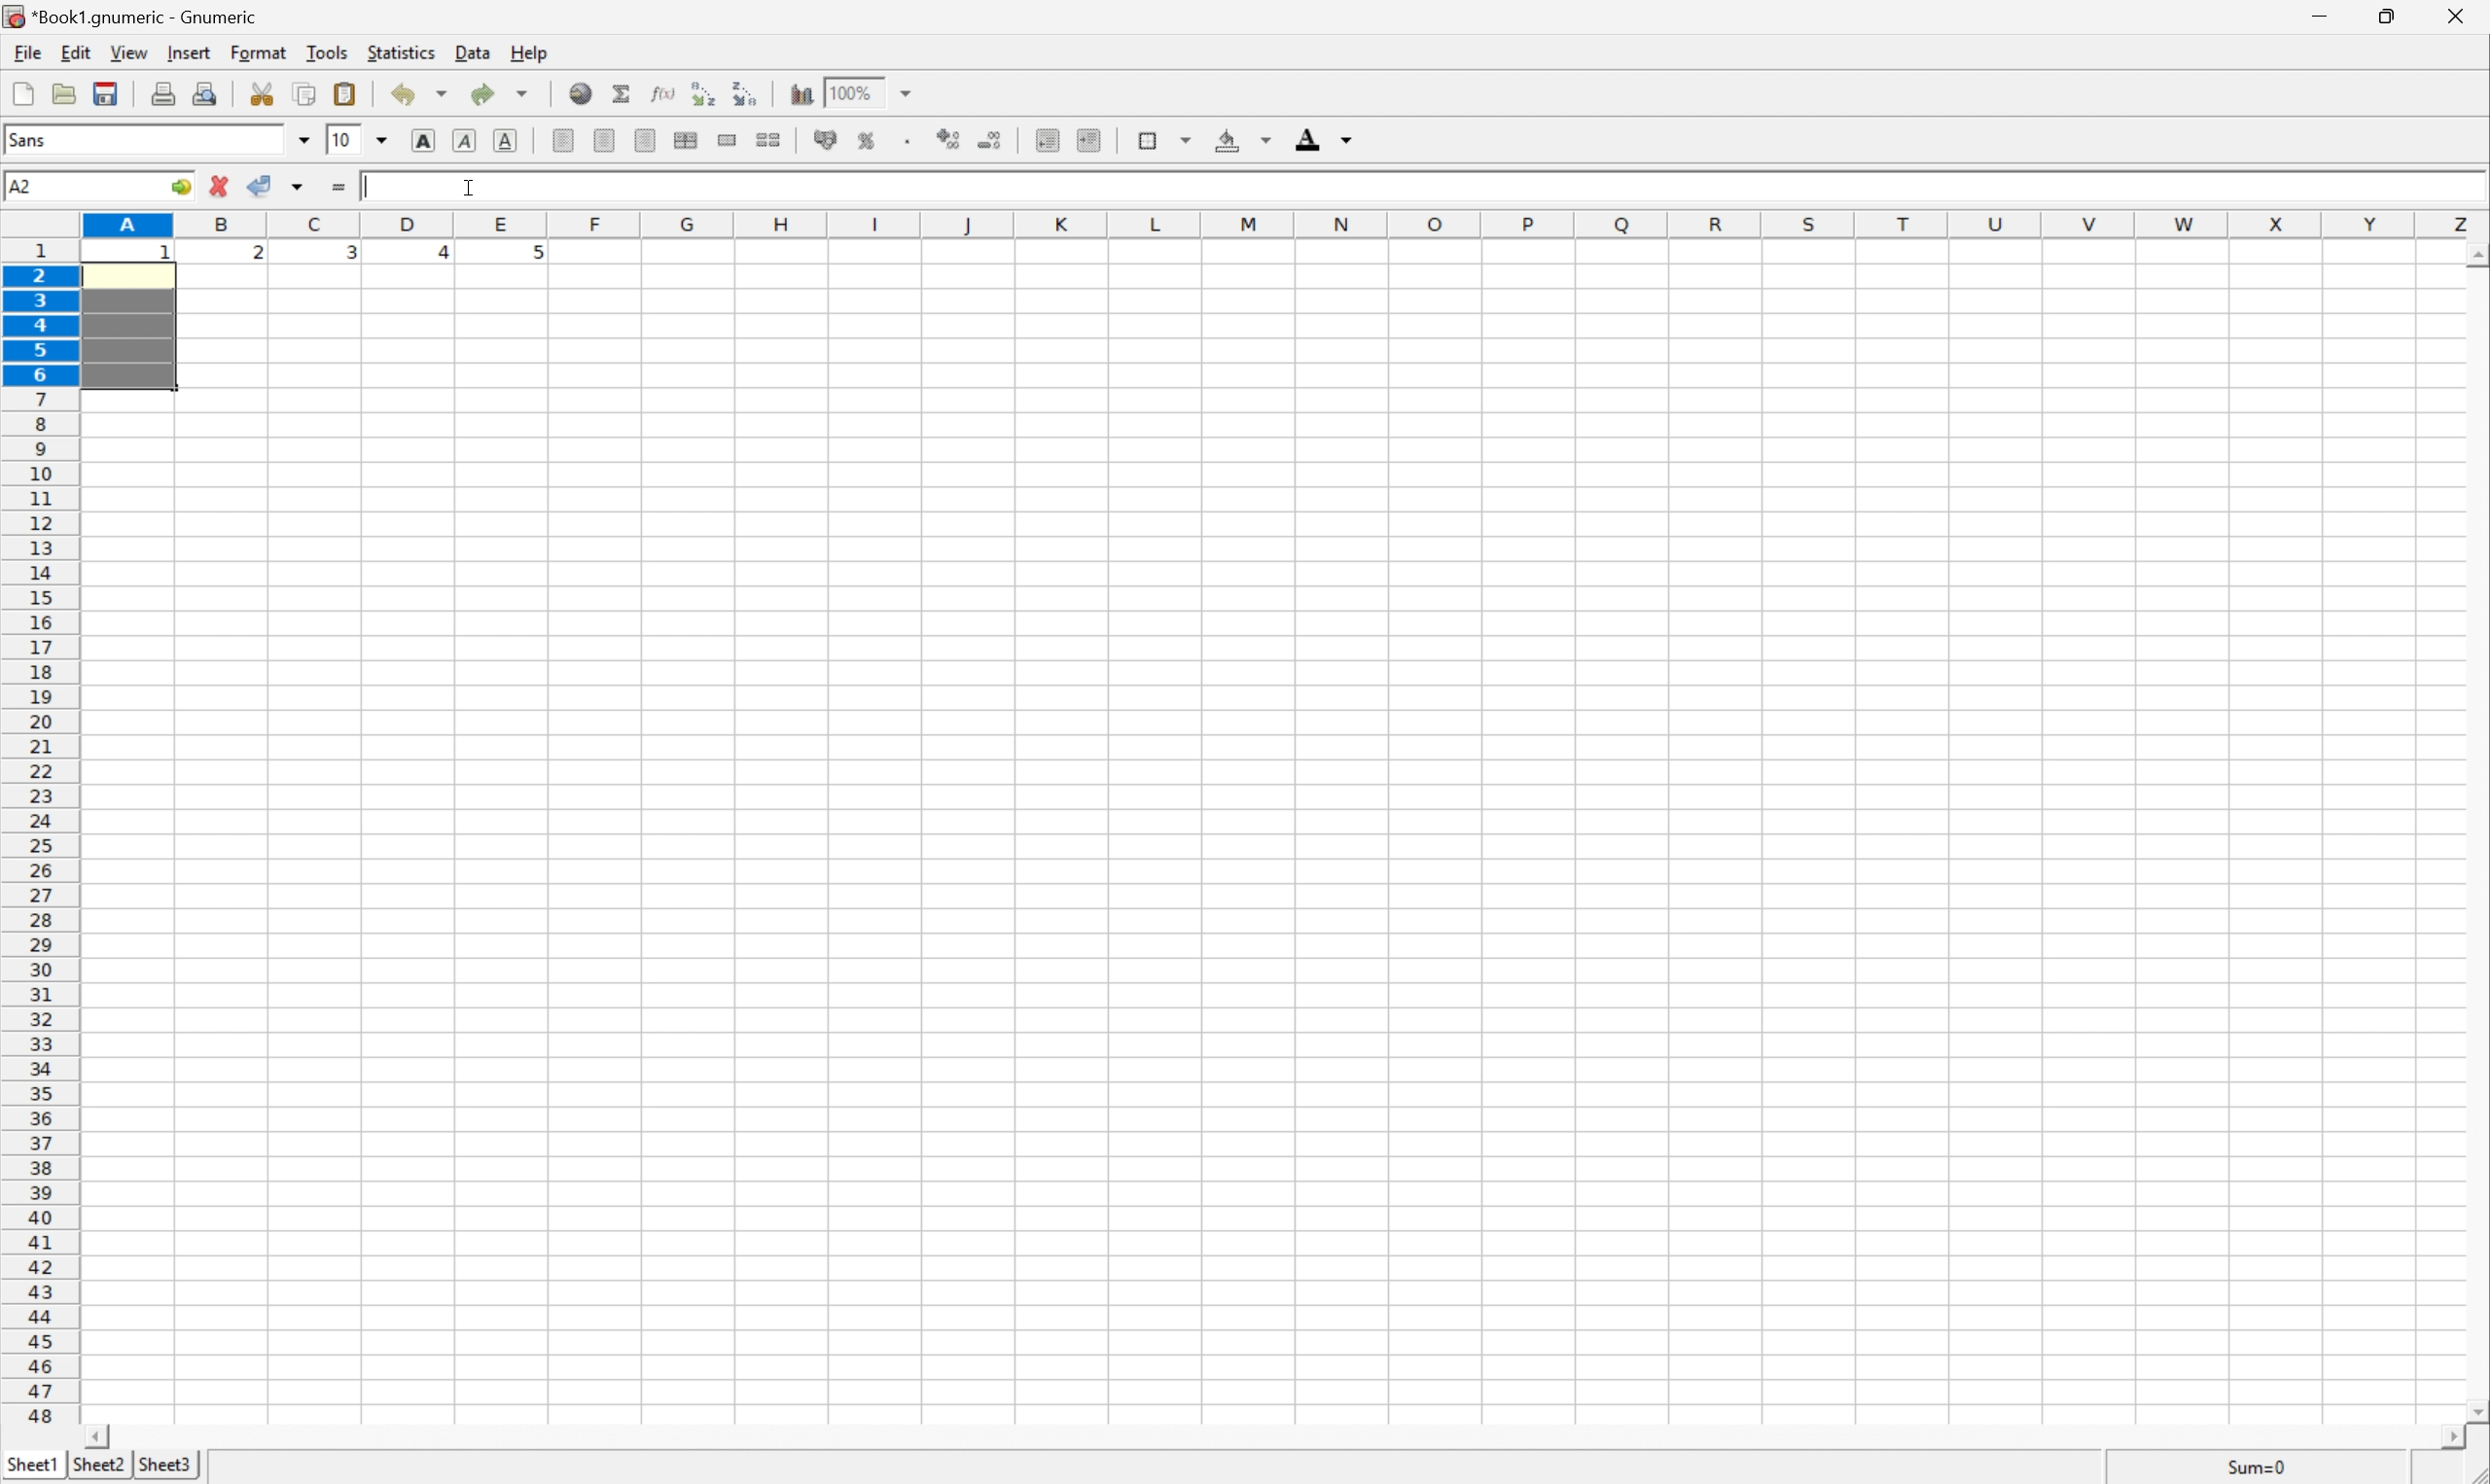 This screenshot has height=1484, width=2490. What do you see at coordinates (36, 143) in the screenshot?
I see `font` at bounding box center [36, 143].